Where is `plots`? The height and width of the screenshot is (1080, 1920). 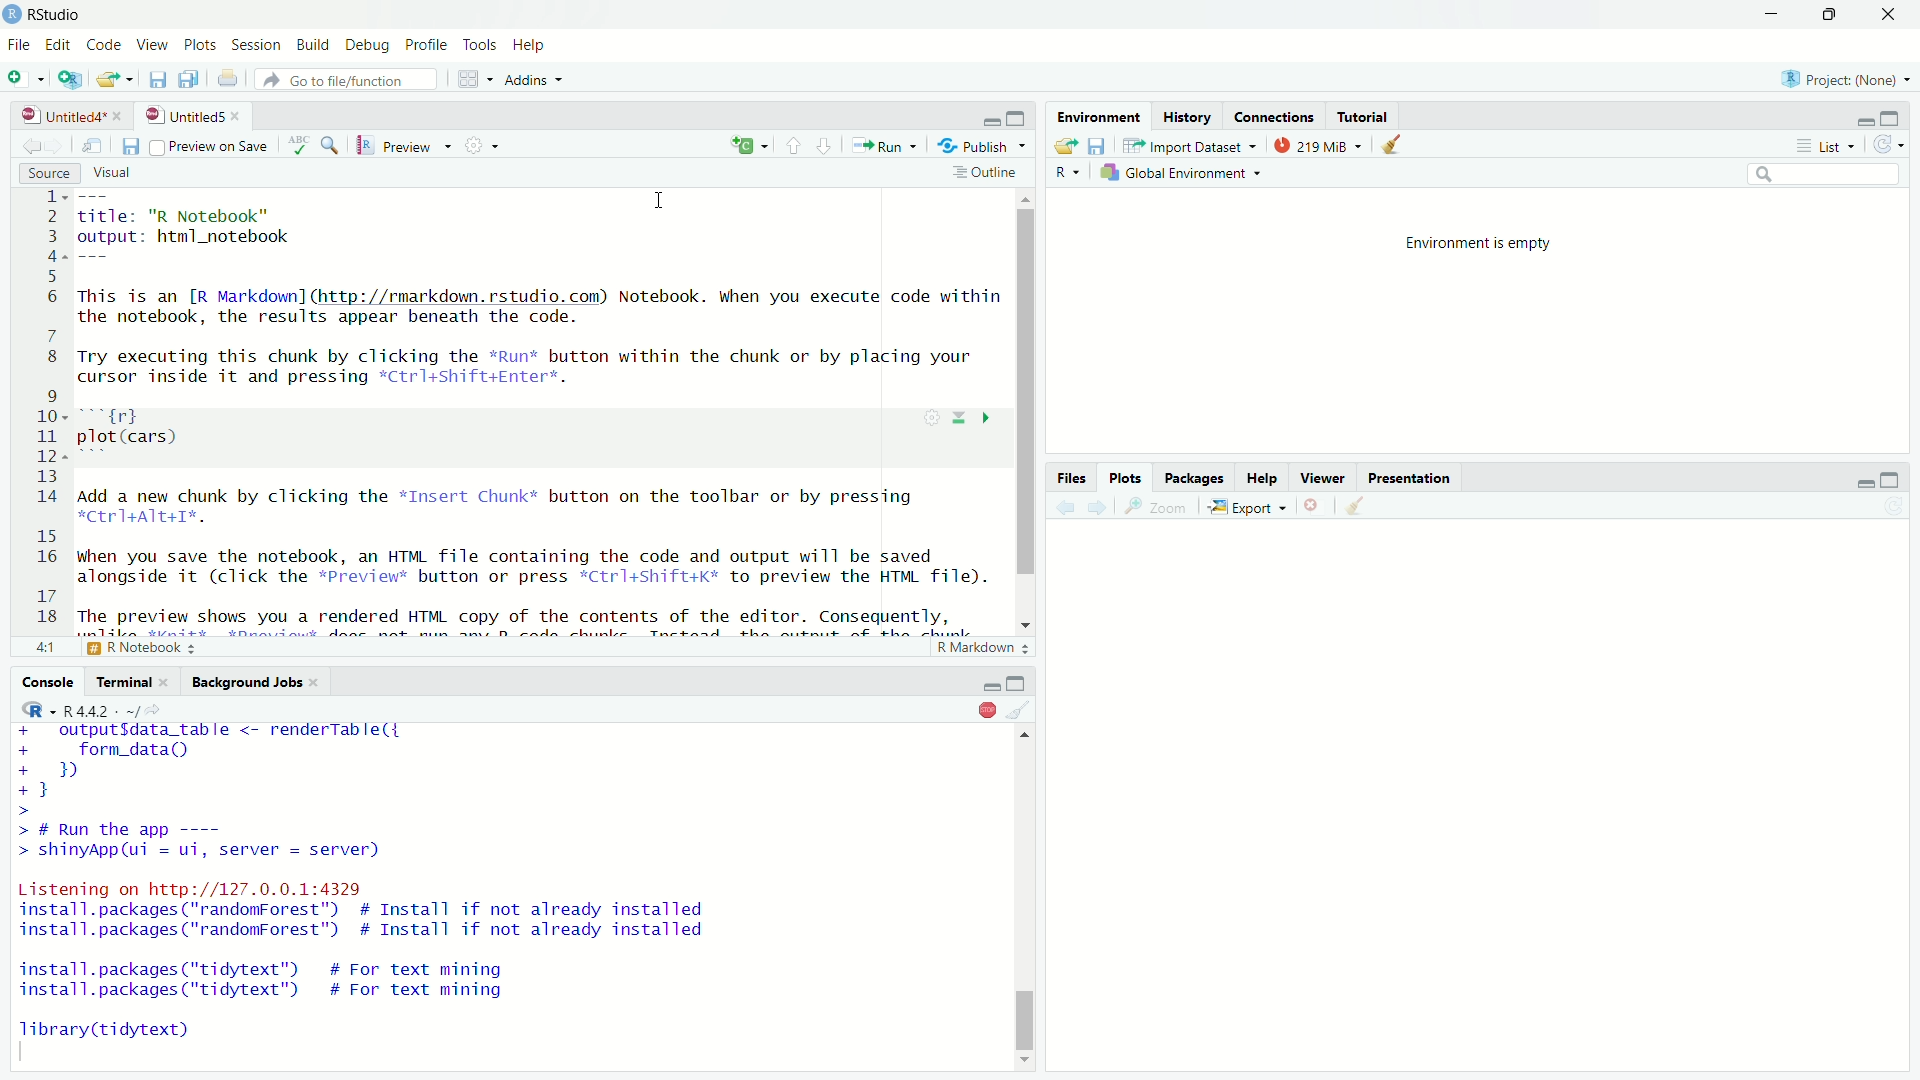 plots is located at coordinates (1124, 478).